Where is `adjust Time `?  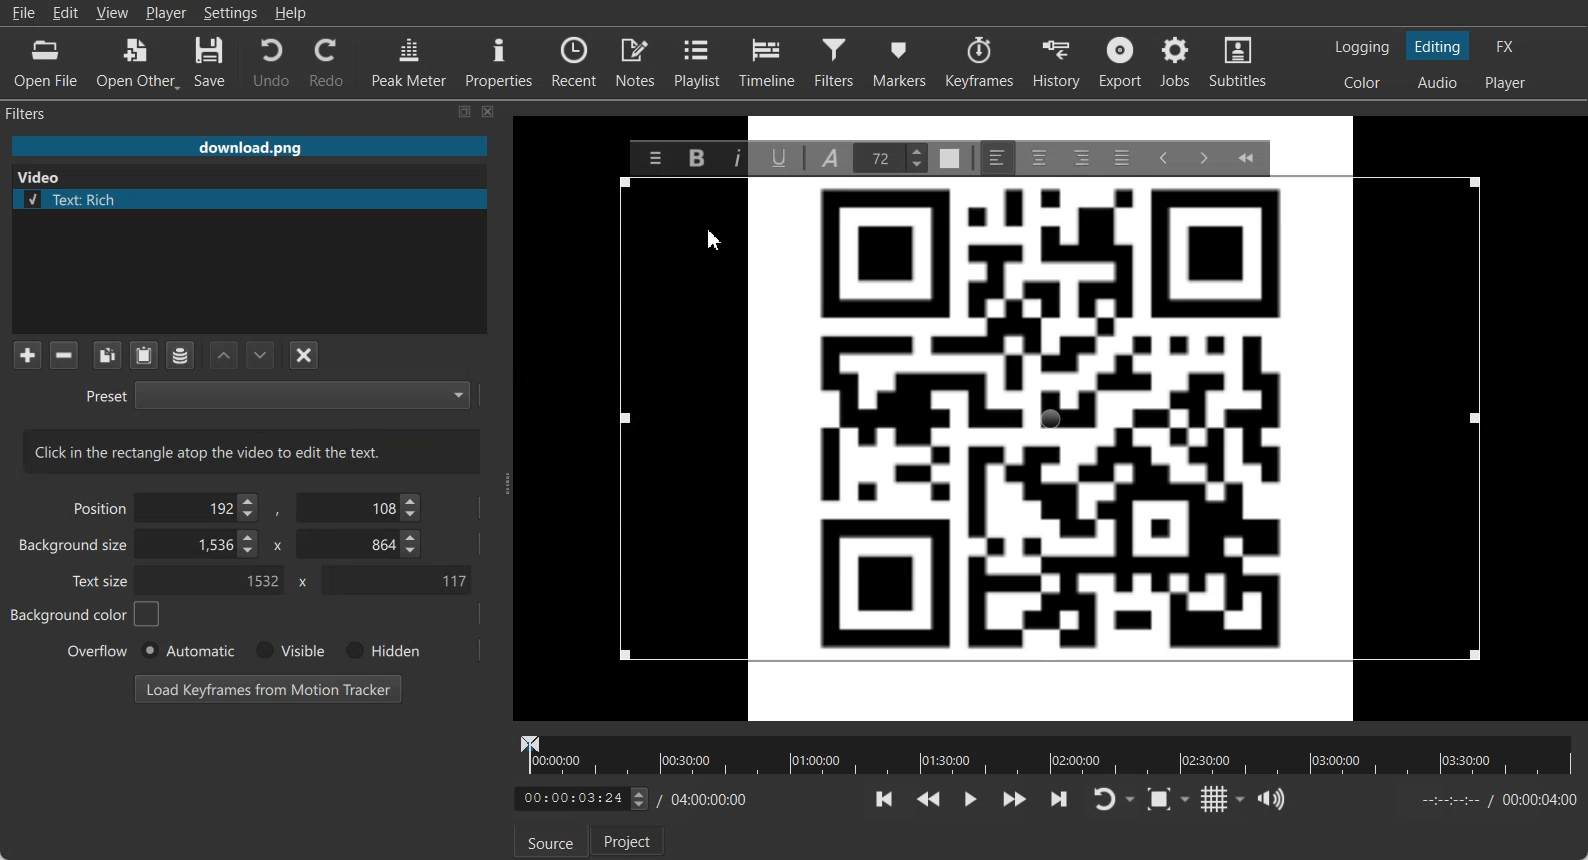 adjust Time  is located at coordinates (580, 800).